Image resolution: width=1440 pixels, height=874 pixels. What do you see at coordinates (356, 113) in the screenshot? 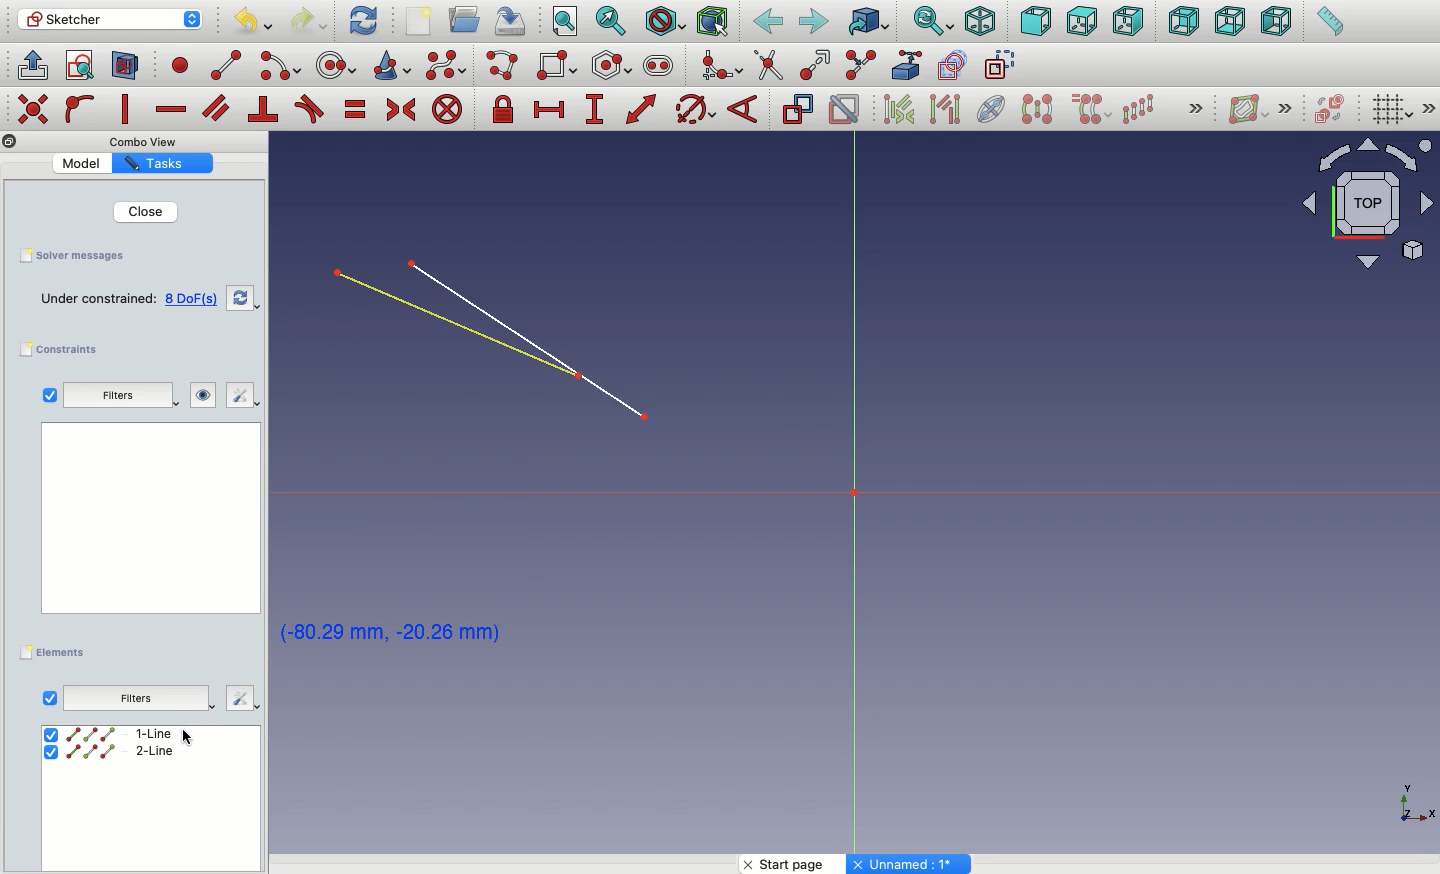
I see `Constrain equal` at bounding box center [356, 113].